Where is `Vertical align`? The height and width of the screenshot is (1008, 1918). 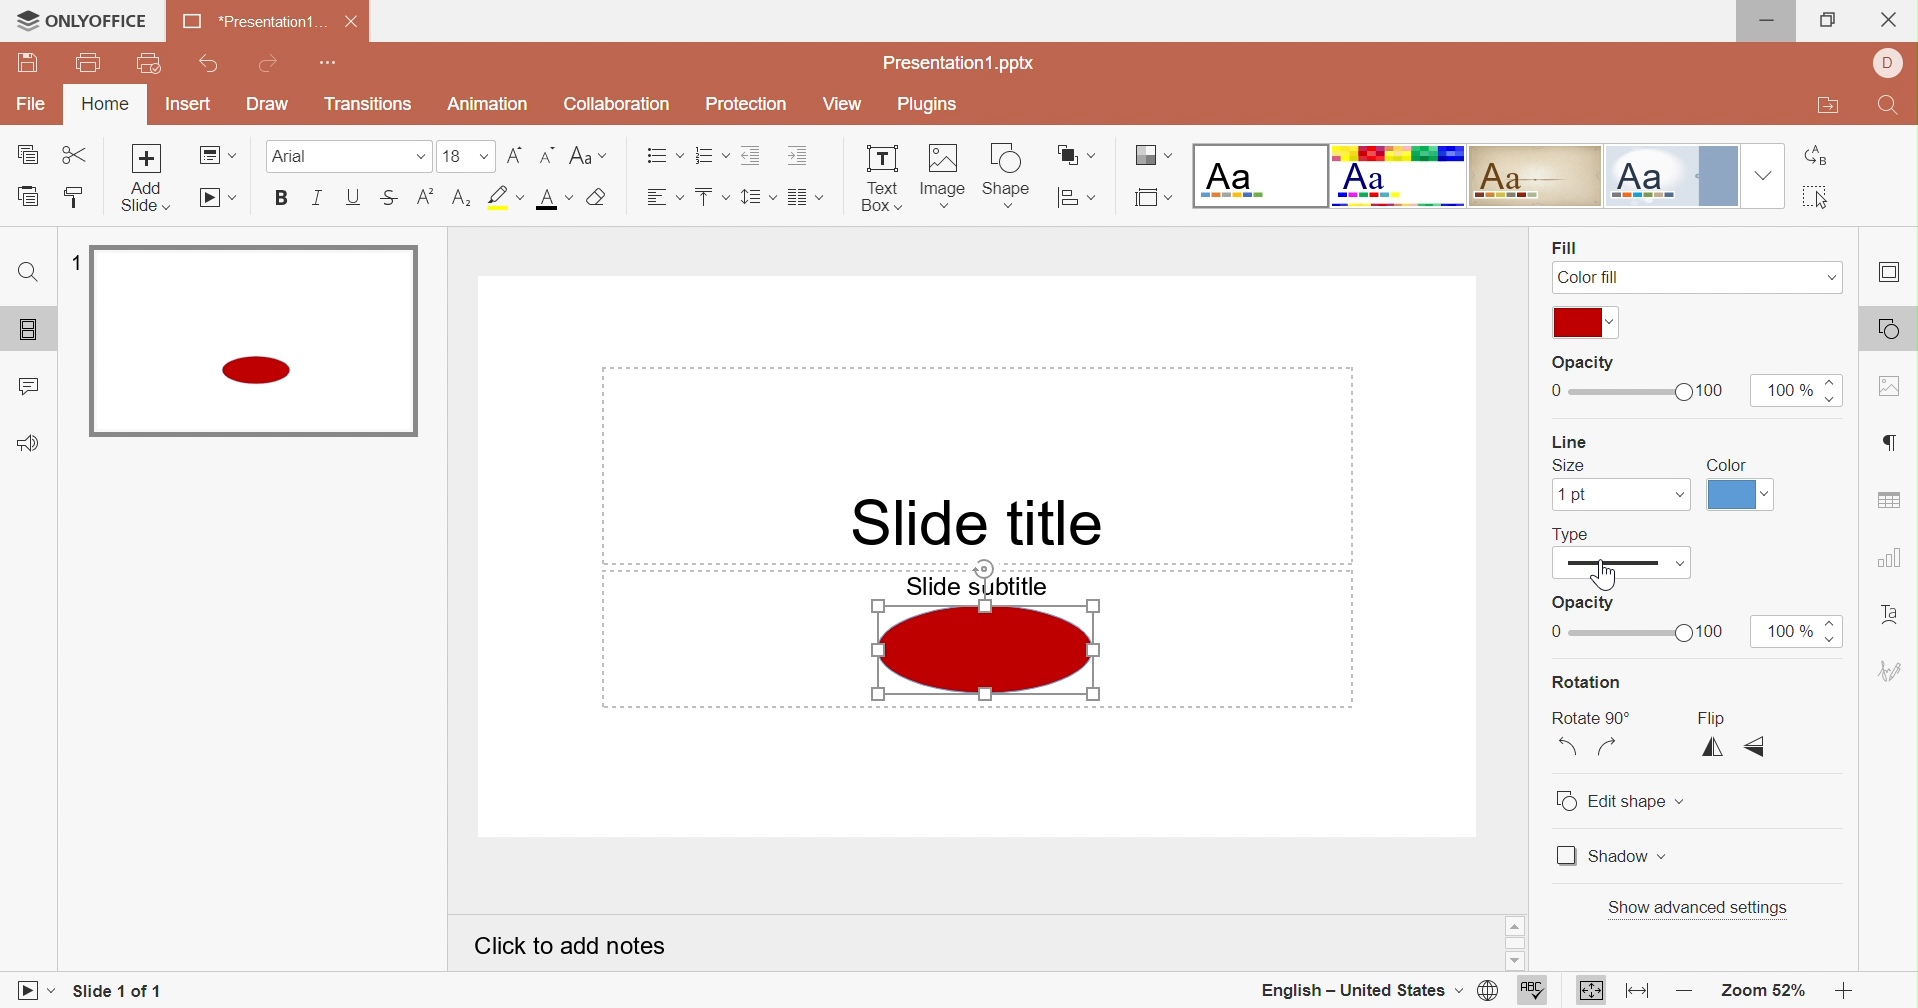 Vertical align is located at coordinates (709, 197).